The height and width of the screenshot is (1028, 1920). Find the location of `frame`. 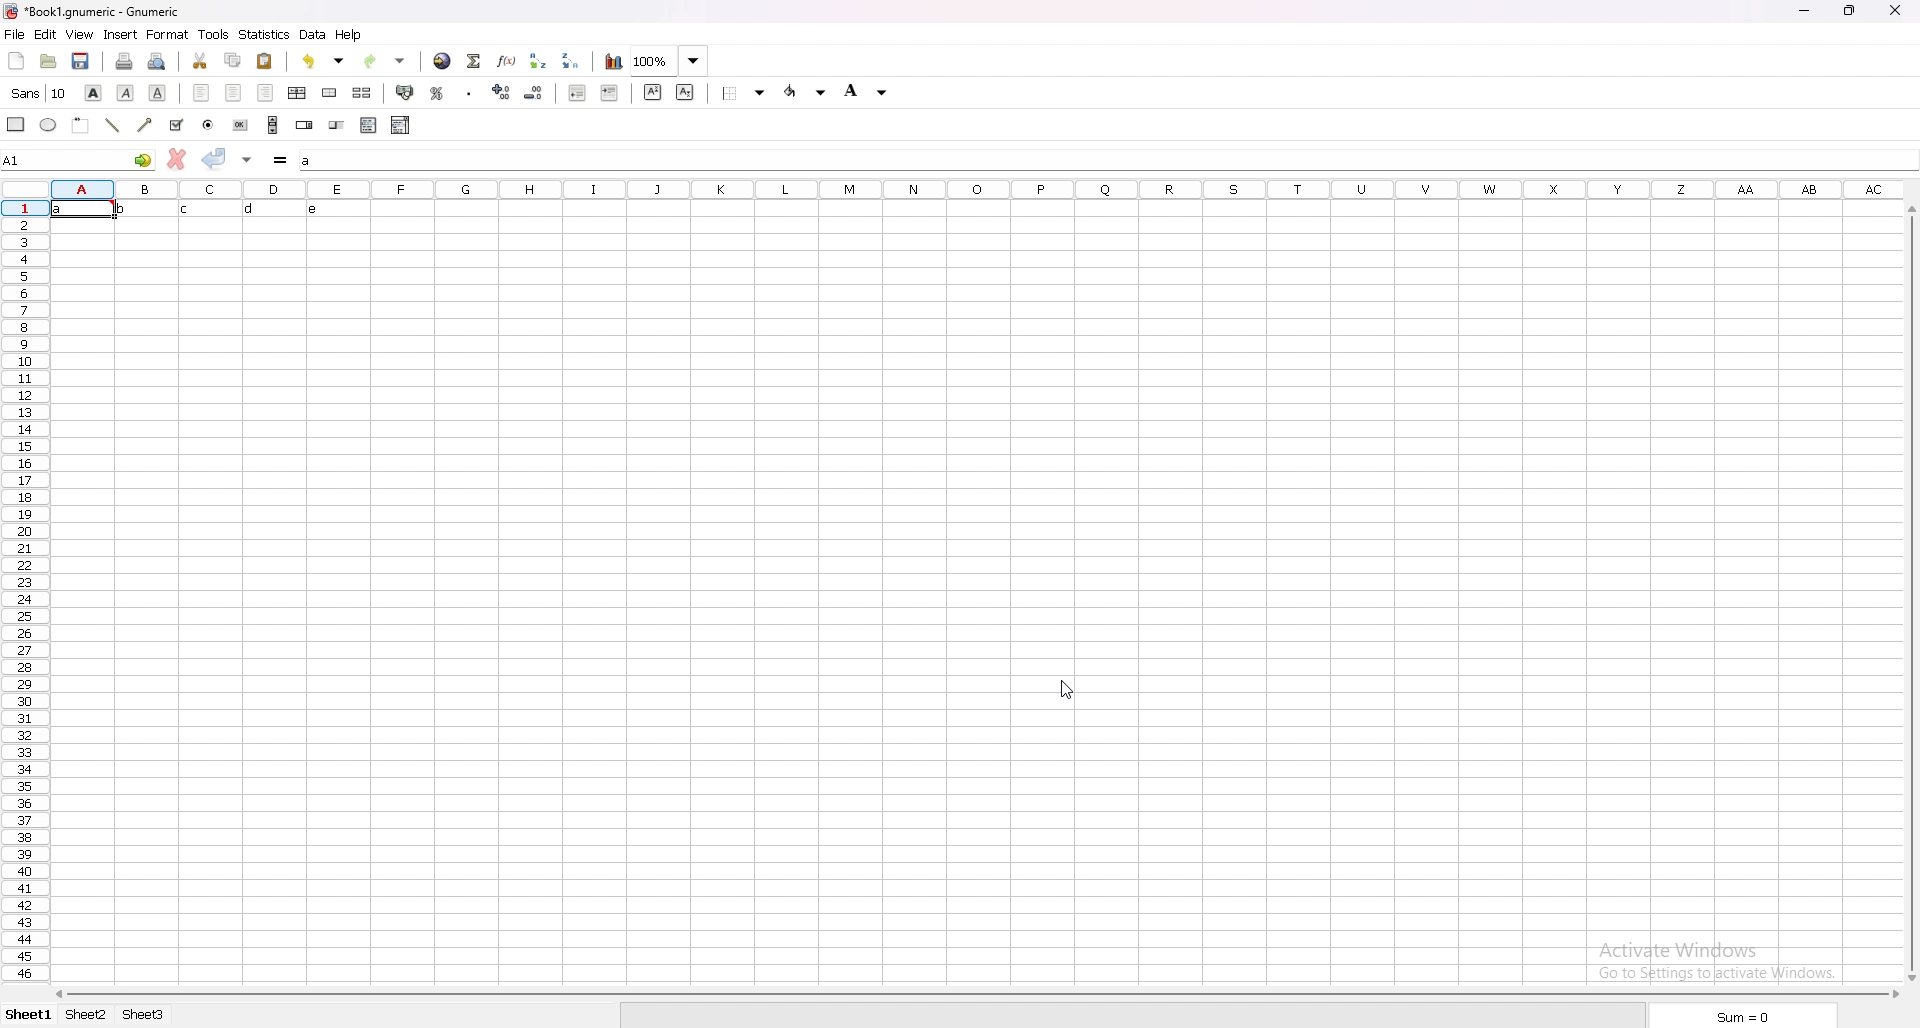

frame is located at coordinates (82, 124).